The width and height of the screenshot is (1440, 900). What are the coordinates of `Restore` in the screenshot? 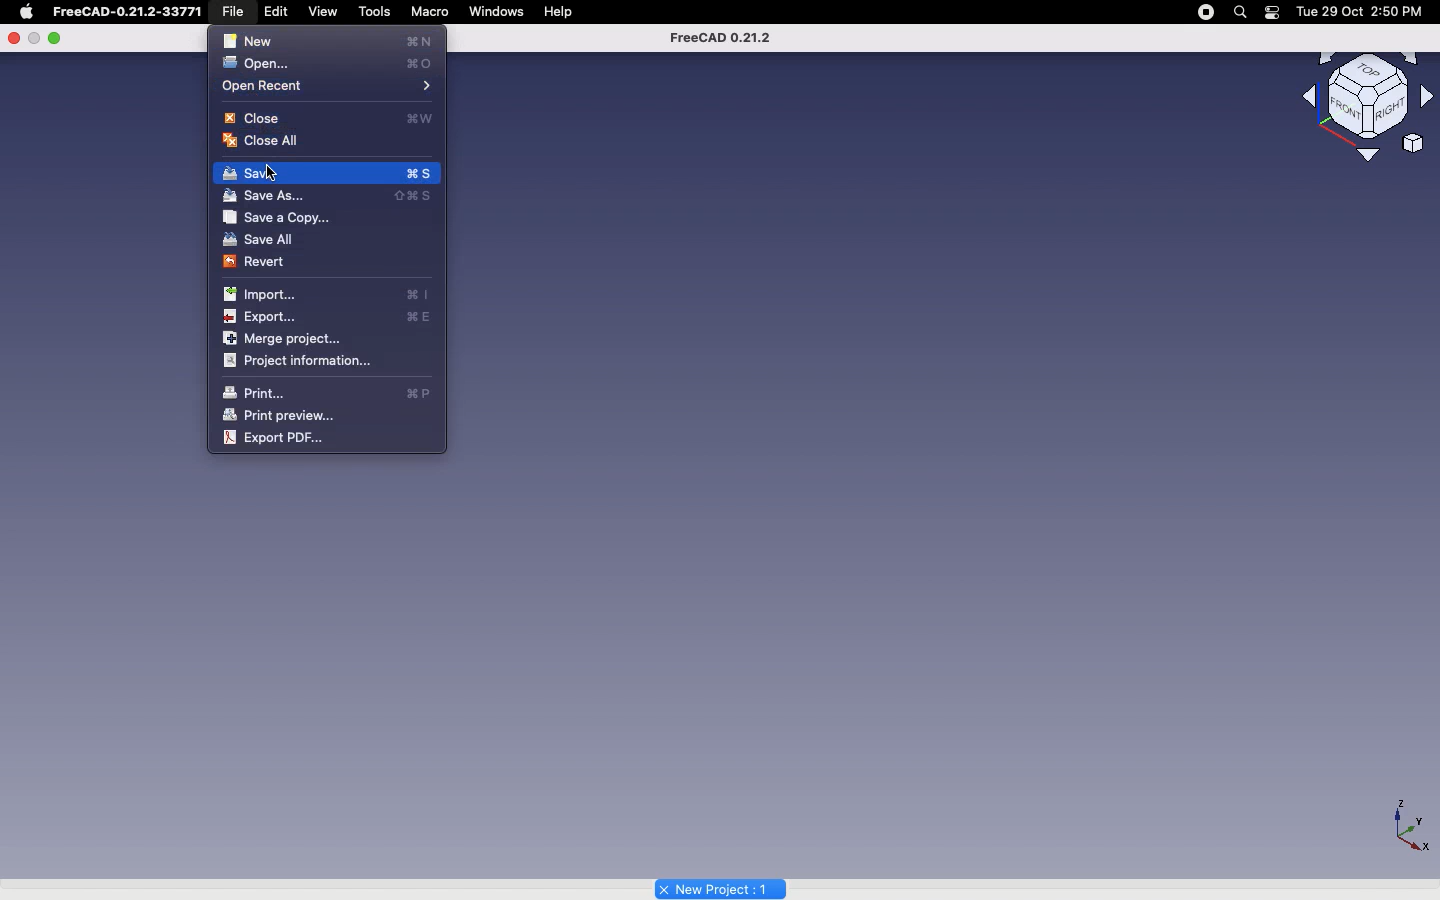 It's located at (34, 39).